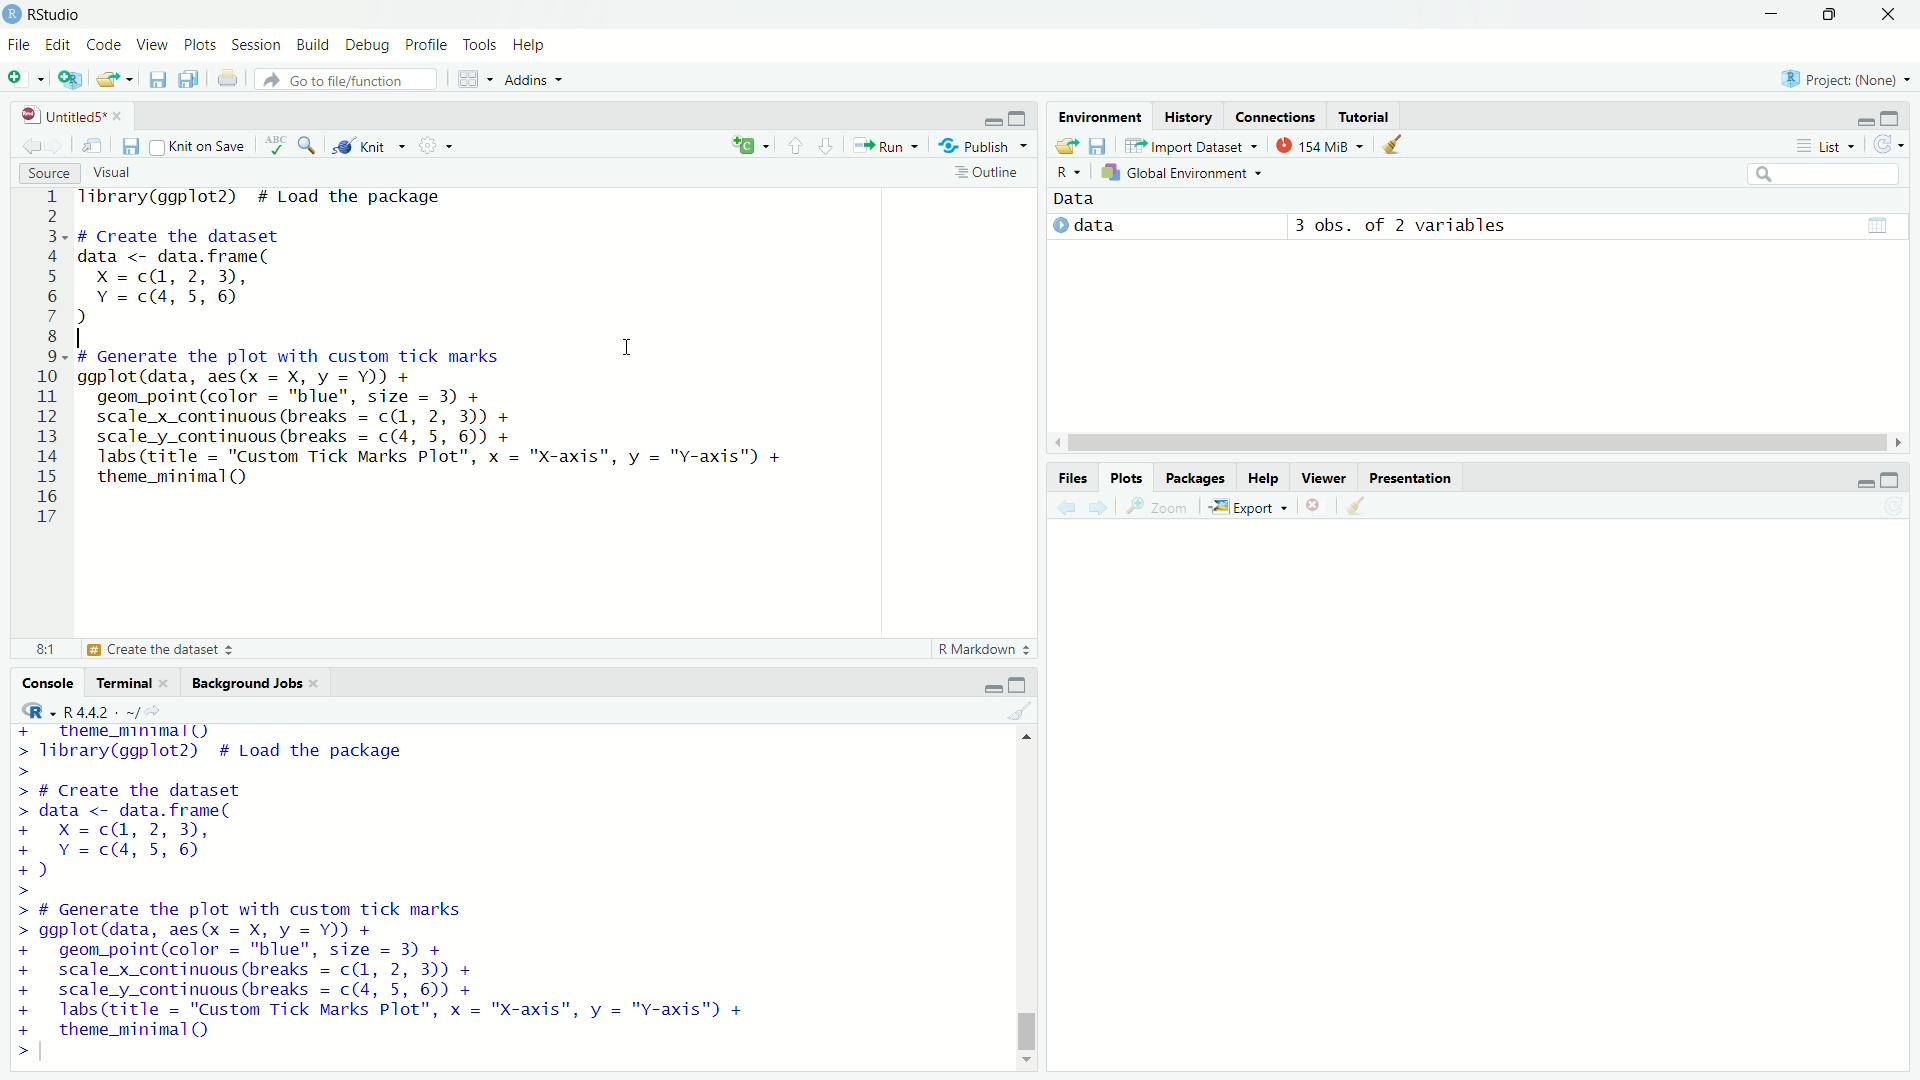 The image size is (1920, 1080). What do you see at coordinates (167, 710) in the screenshot?
I see `view the current working directory` at bounding box center [167, 710].